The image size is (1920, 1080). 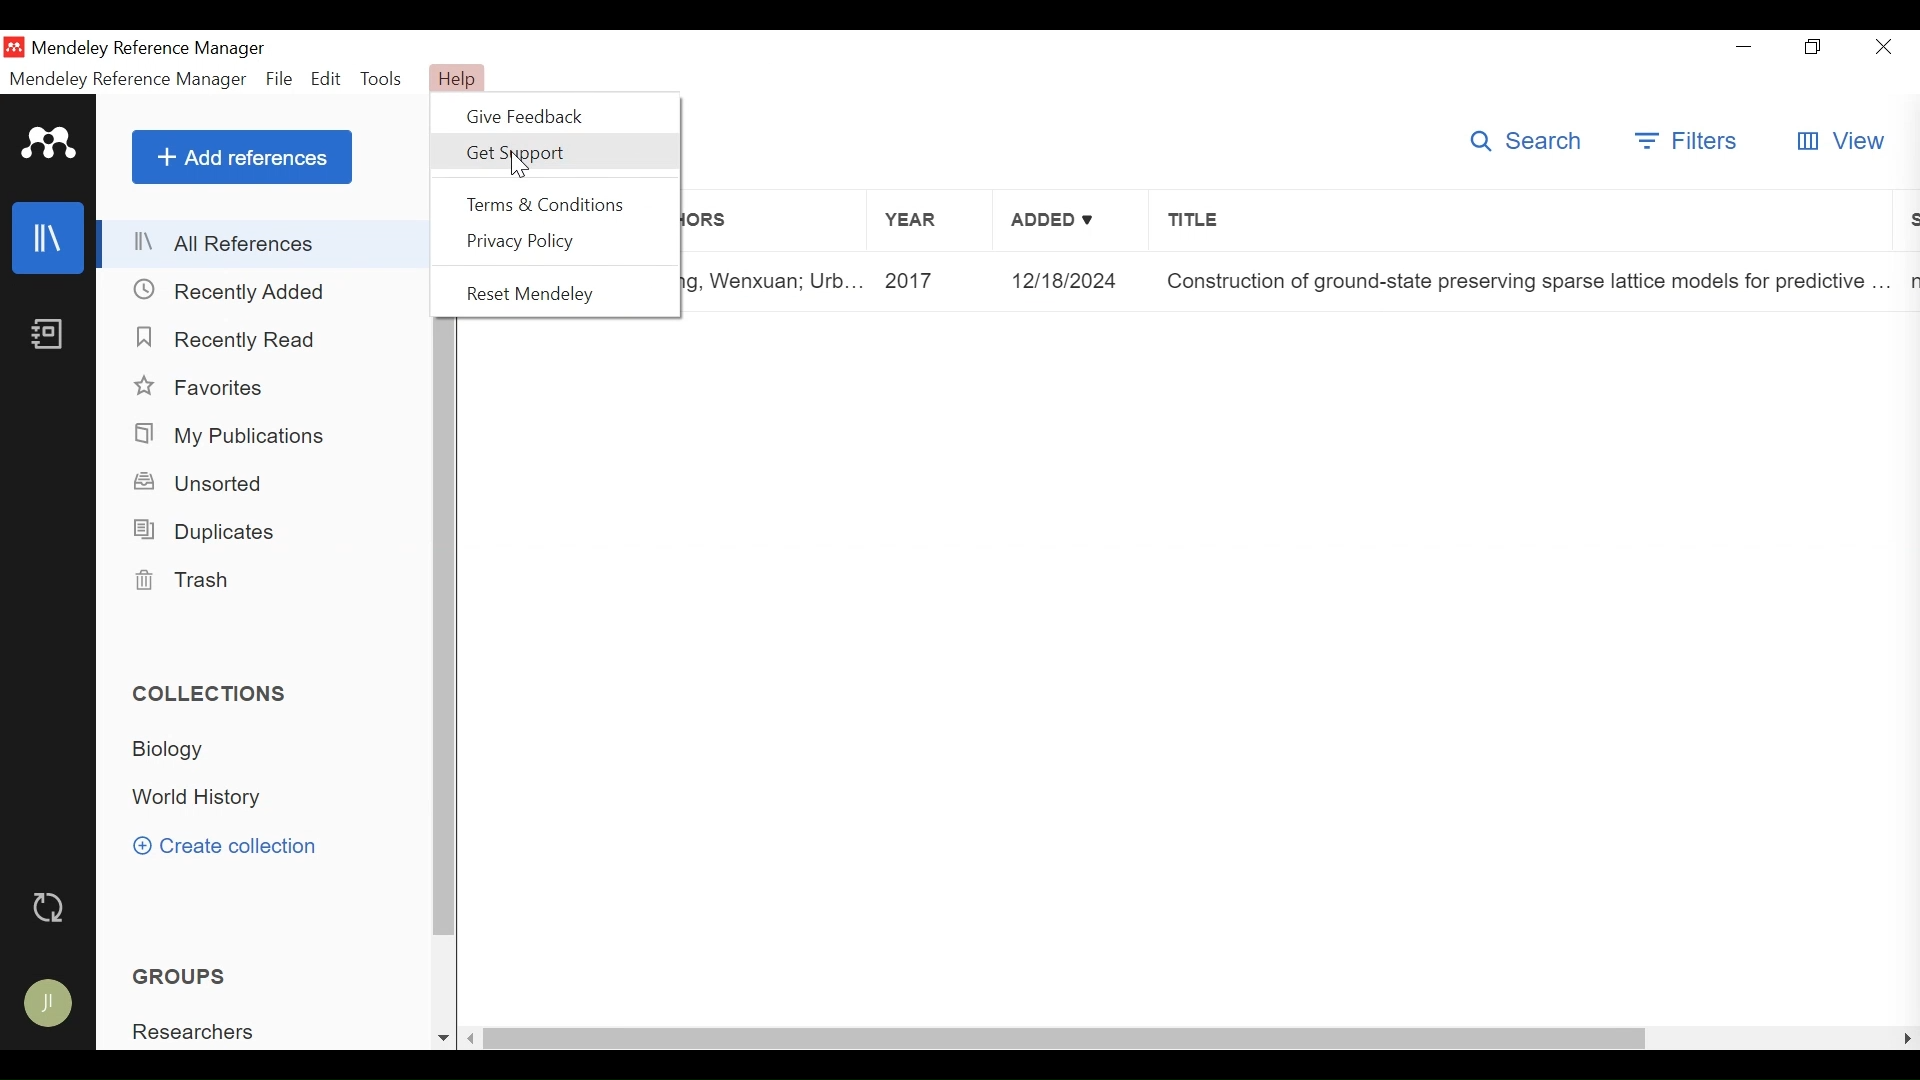 I want to click on Give Feedback, so click(x=535, y=115).